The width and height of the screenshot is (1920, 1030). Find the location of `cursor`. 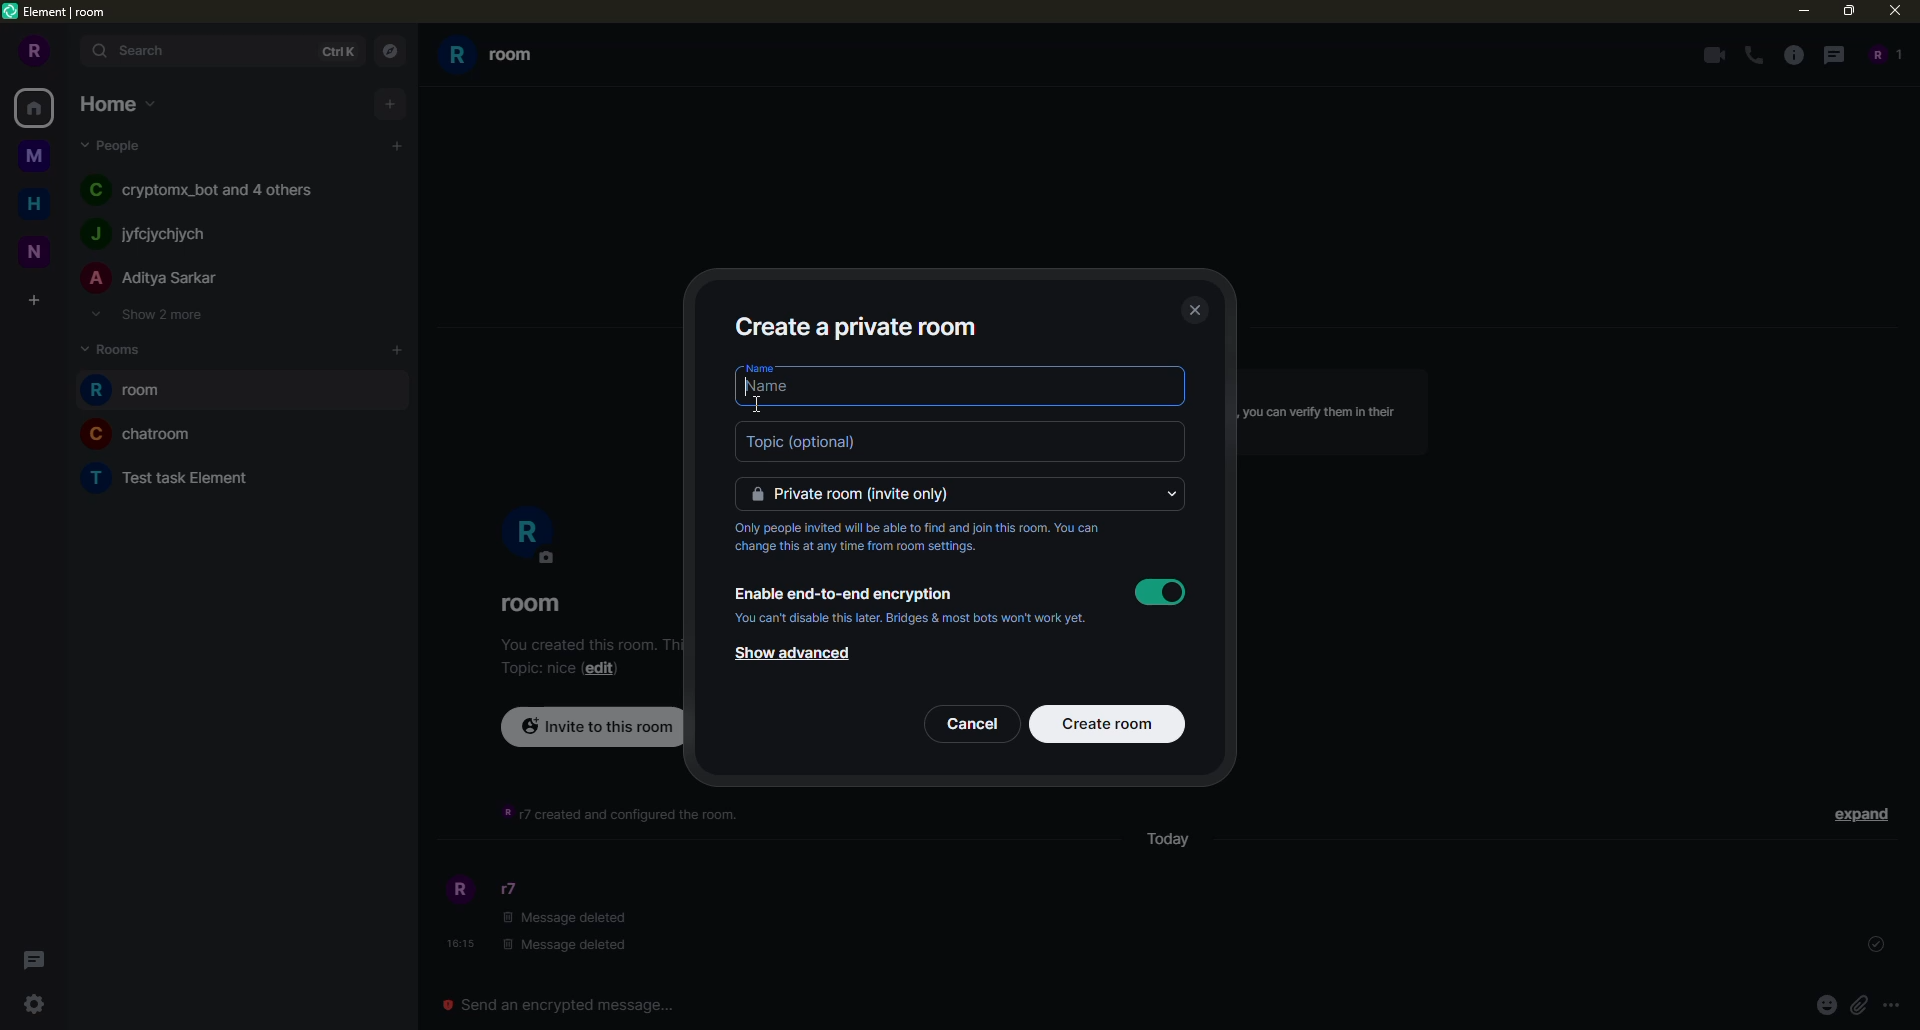

cursor is located at coordinates (759, 403).